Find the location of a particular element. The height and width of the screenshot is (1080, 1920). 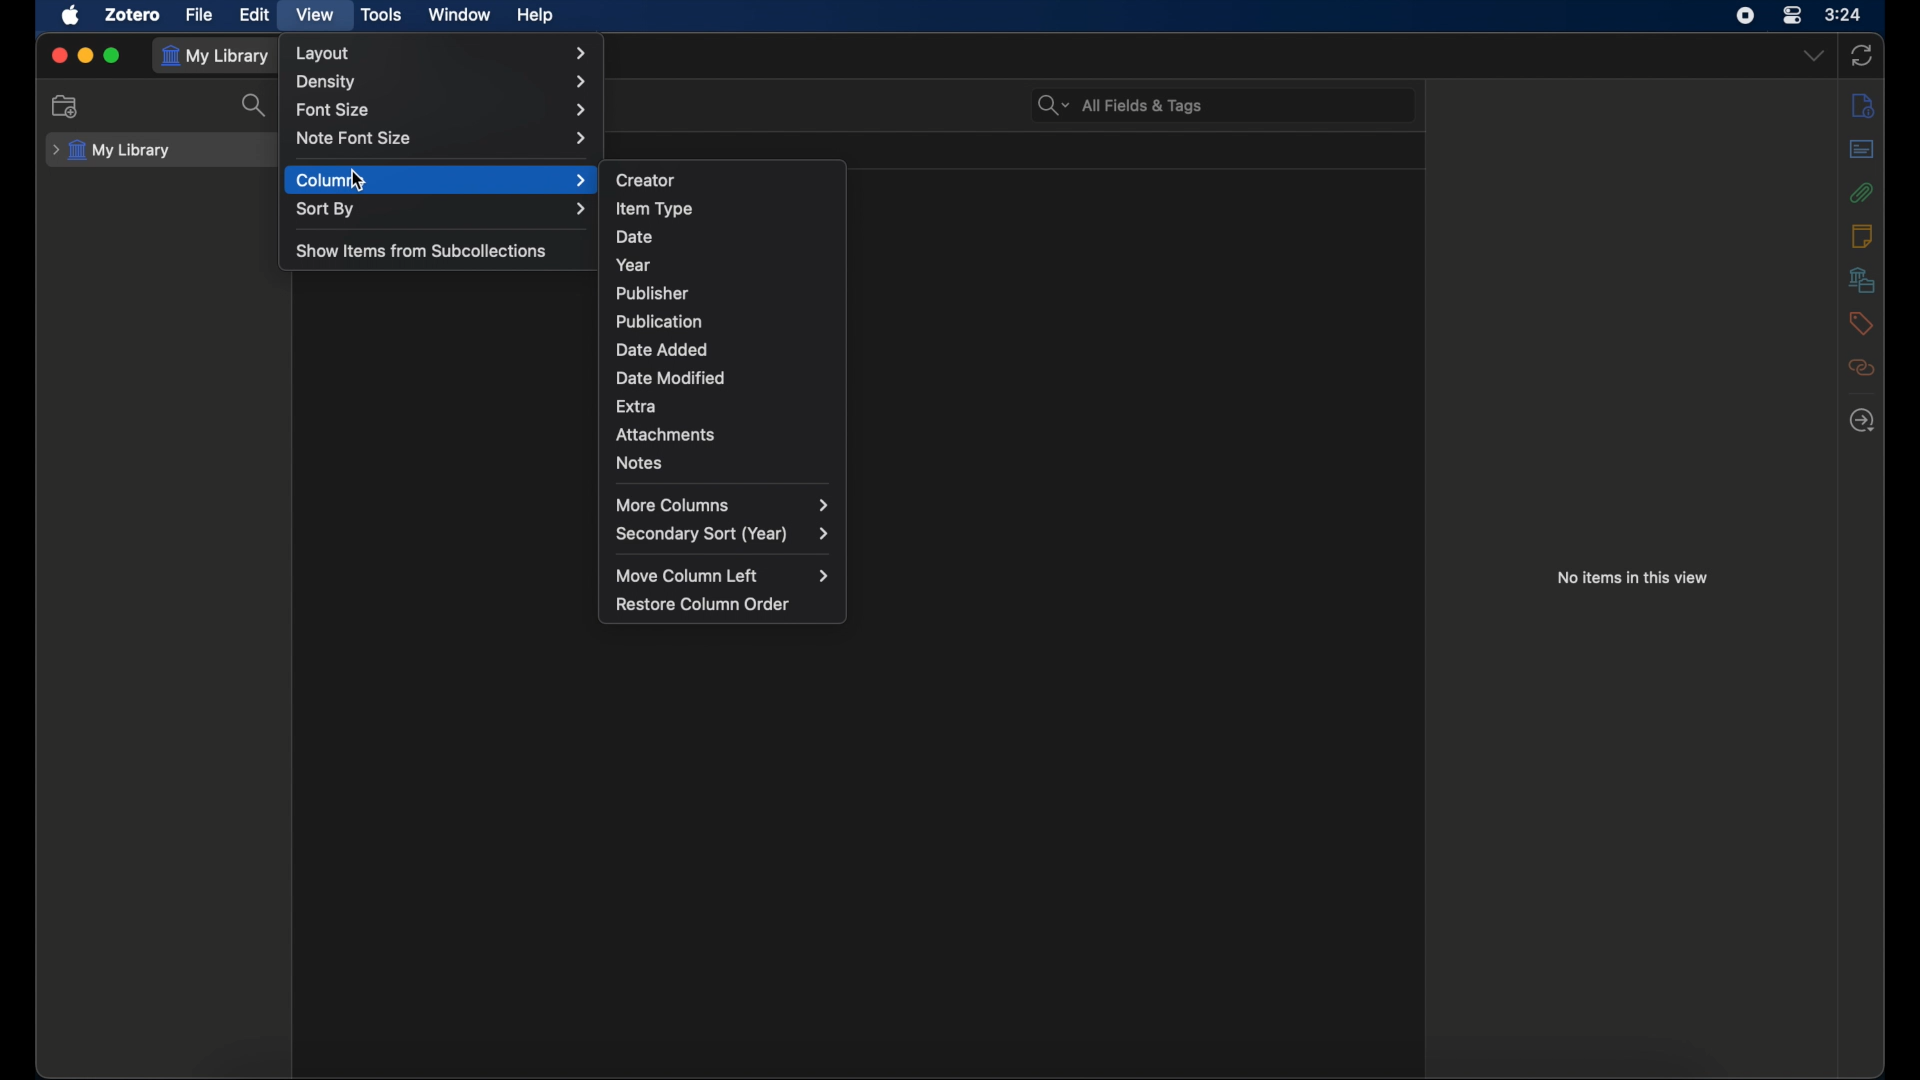

note font size is located at coordinates (444, 138).